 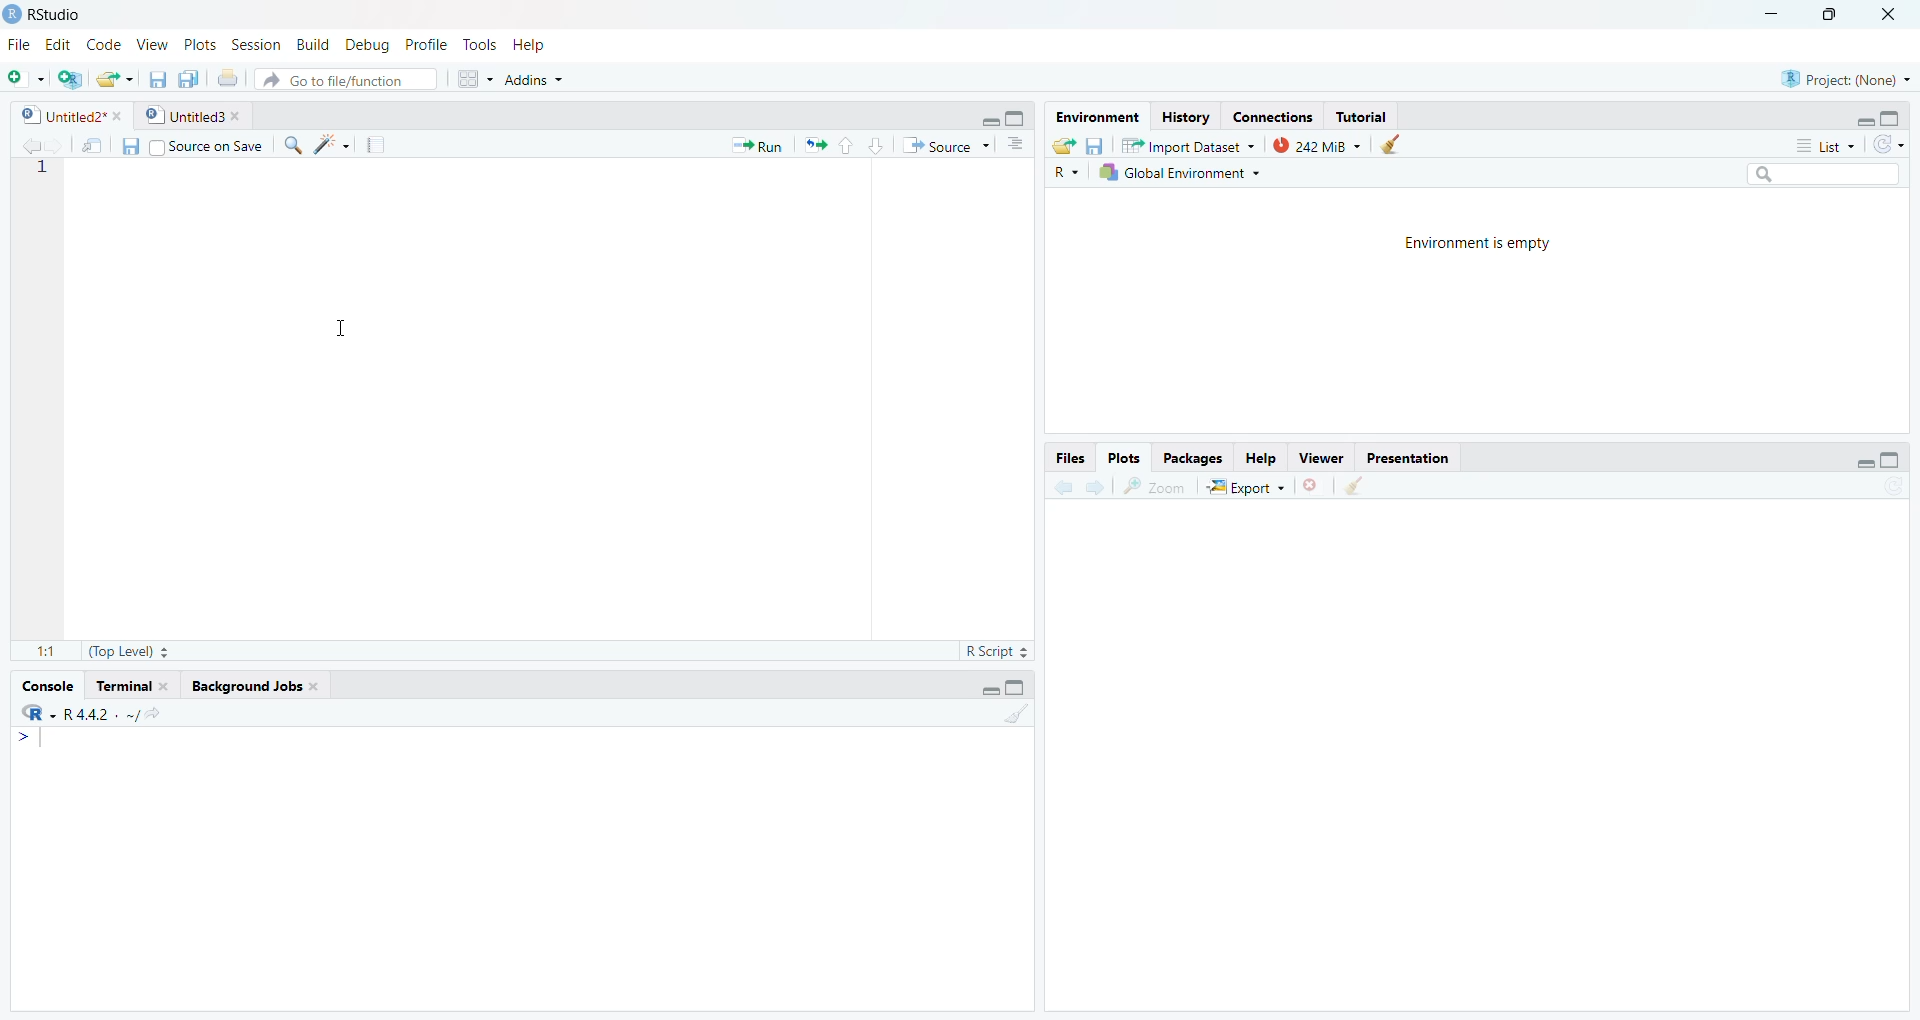 What do you see at coordinates (104, 46) in the screenshot?
I see `Code` at bounding box center [104, 46].